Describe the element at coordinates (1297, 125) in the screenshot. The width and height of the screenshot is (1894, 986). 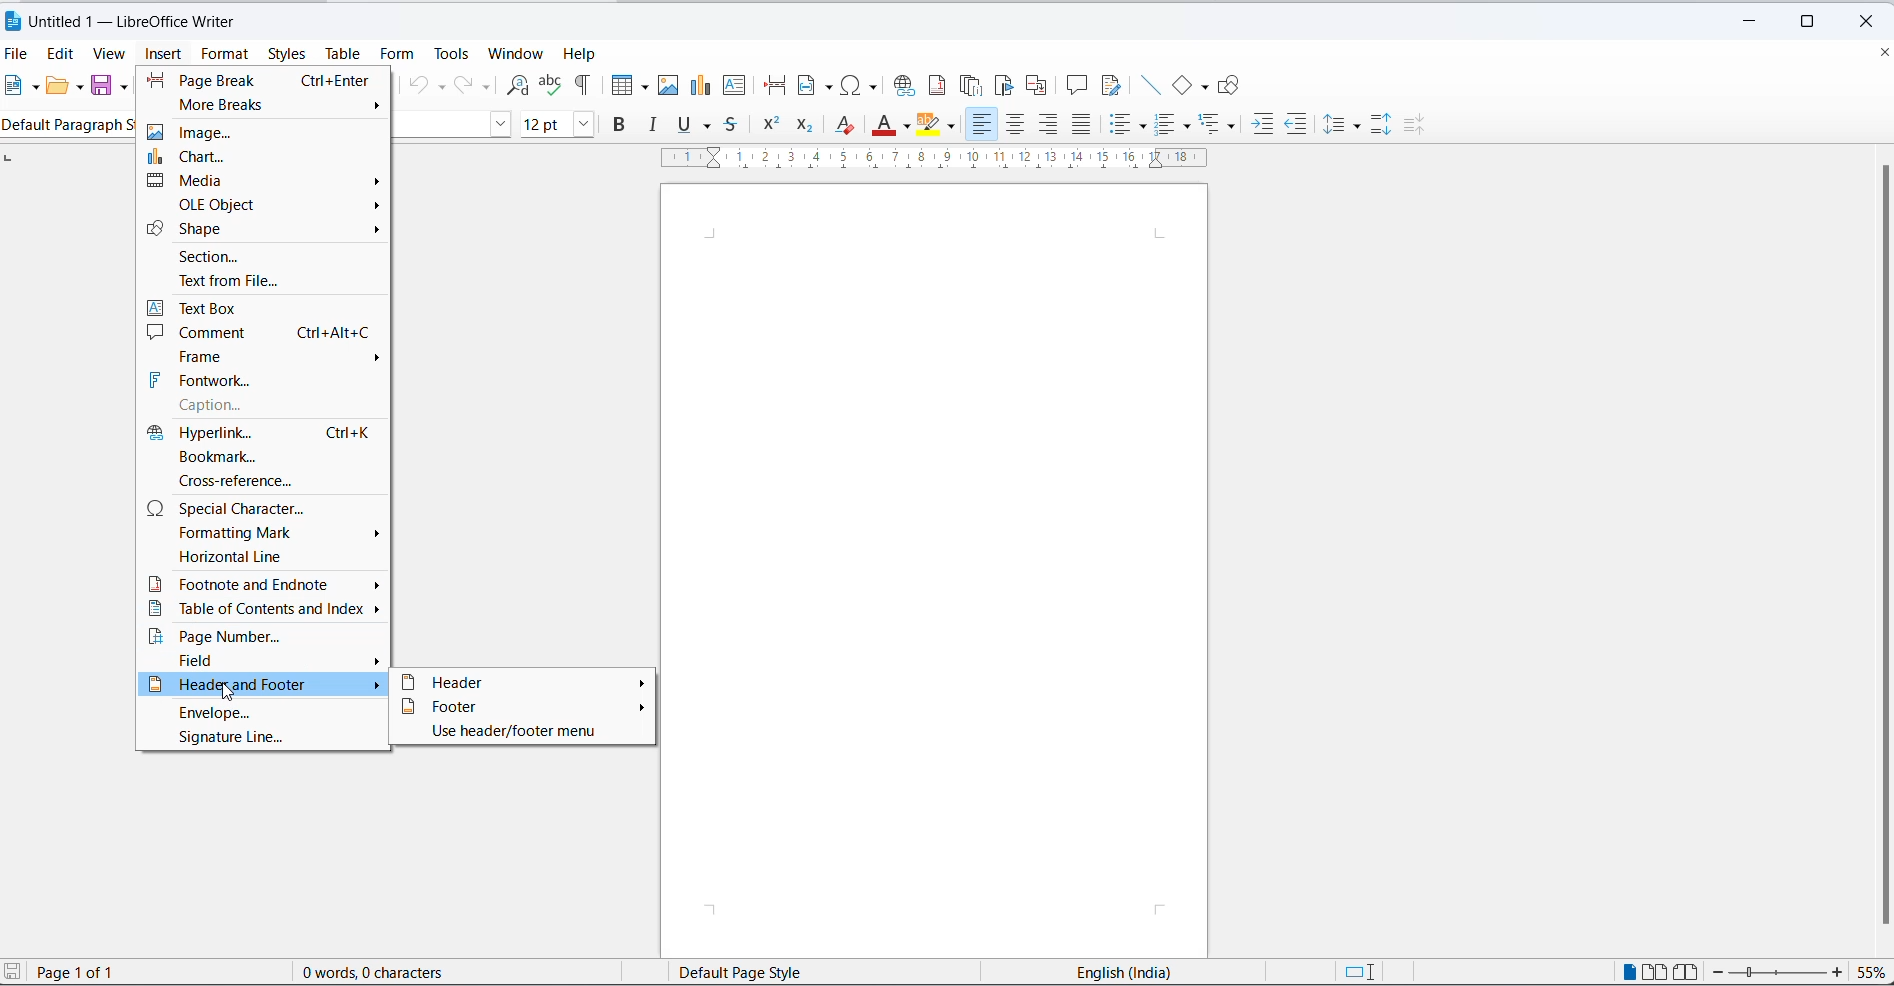
I see `decrease indent` at that location.